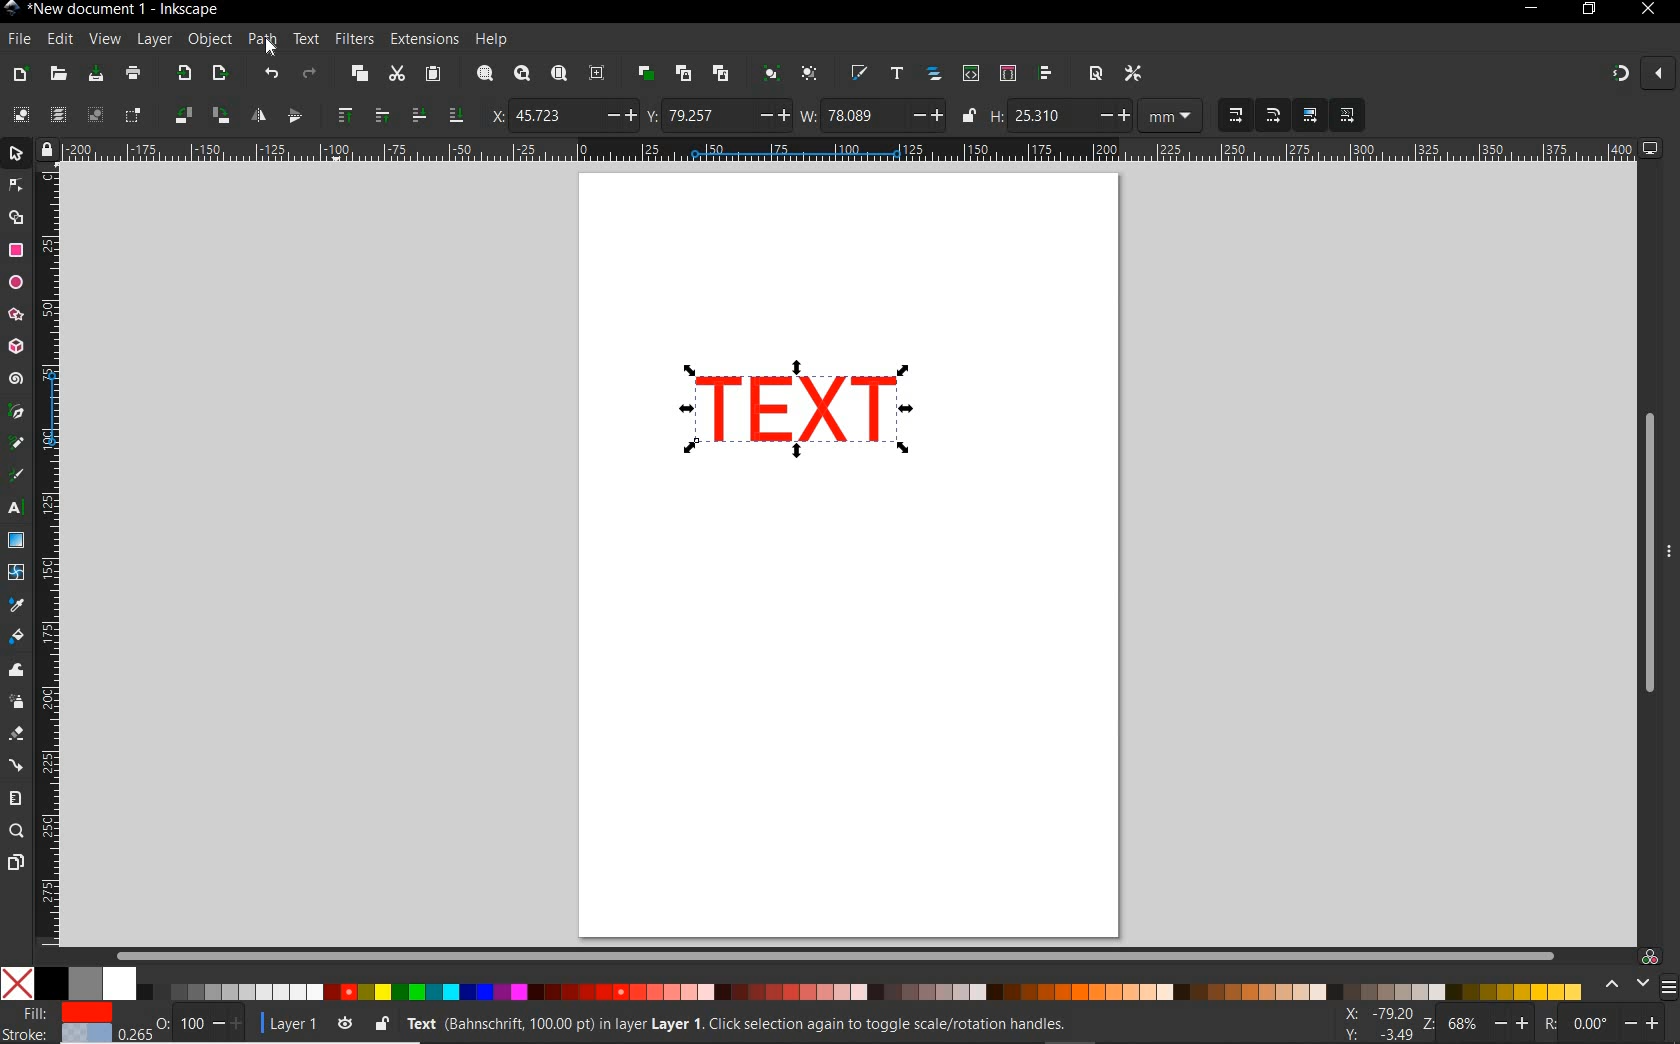 This screenshot has height=1044, width=1680. Describe the element at coordinates (17, 832) in the screenshot. I see `ZOOM TOOL` at that location.